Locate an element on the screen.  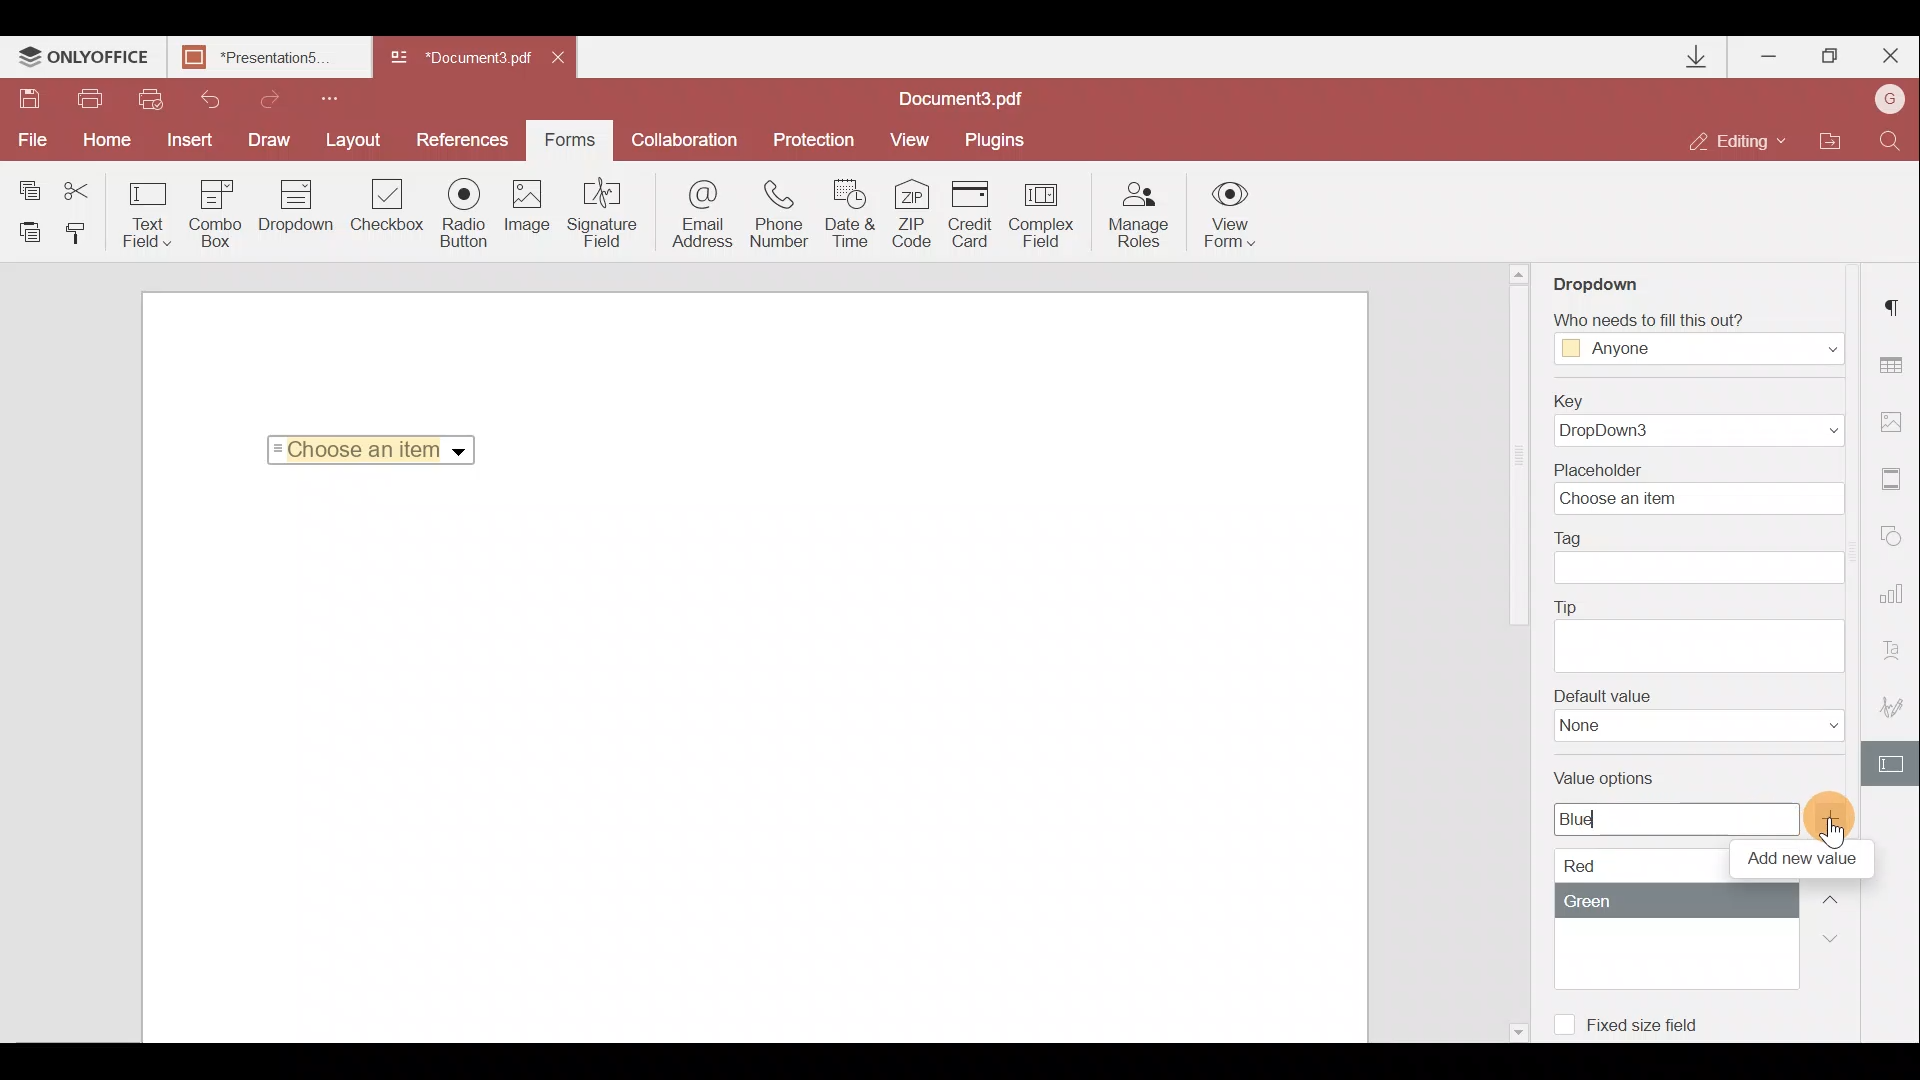
Print file is located at coordinates (96, 99).